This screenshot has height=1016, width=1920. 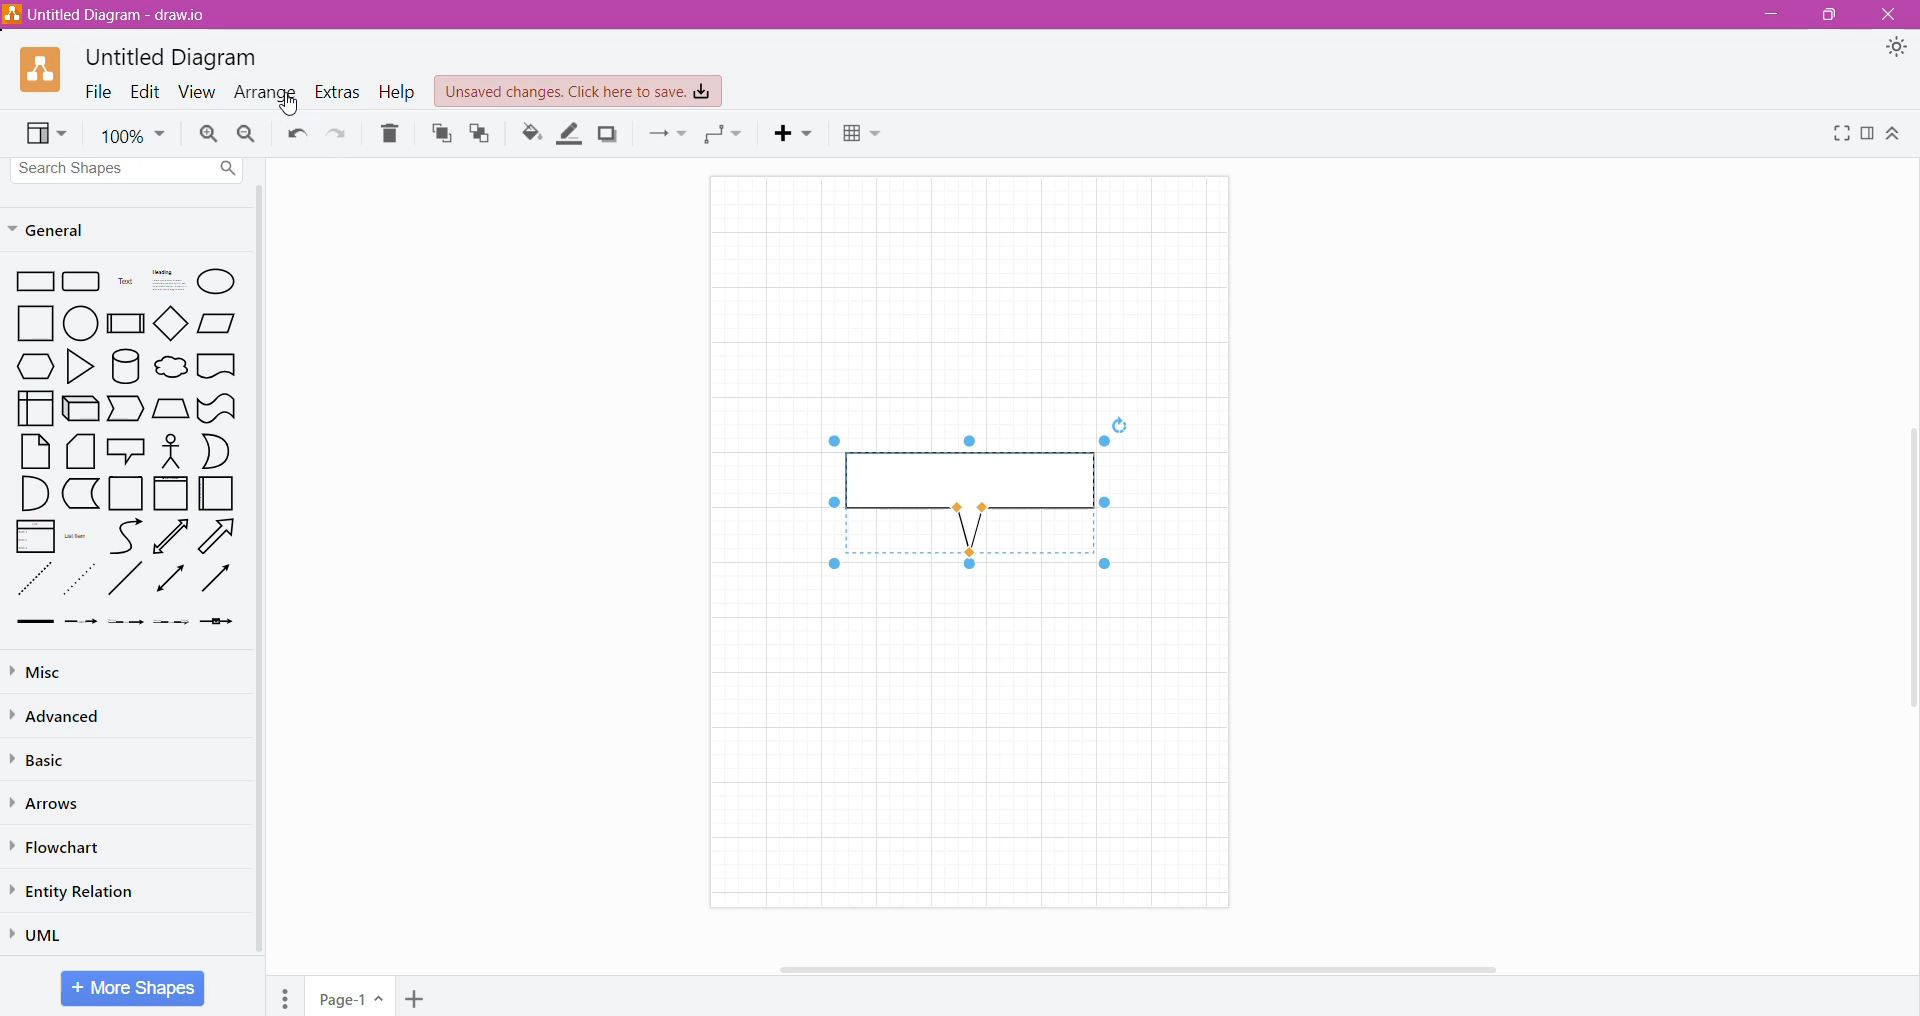 I want to click on subprocess, so click(x=125, y=323).